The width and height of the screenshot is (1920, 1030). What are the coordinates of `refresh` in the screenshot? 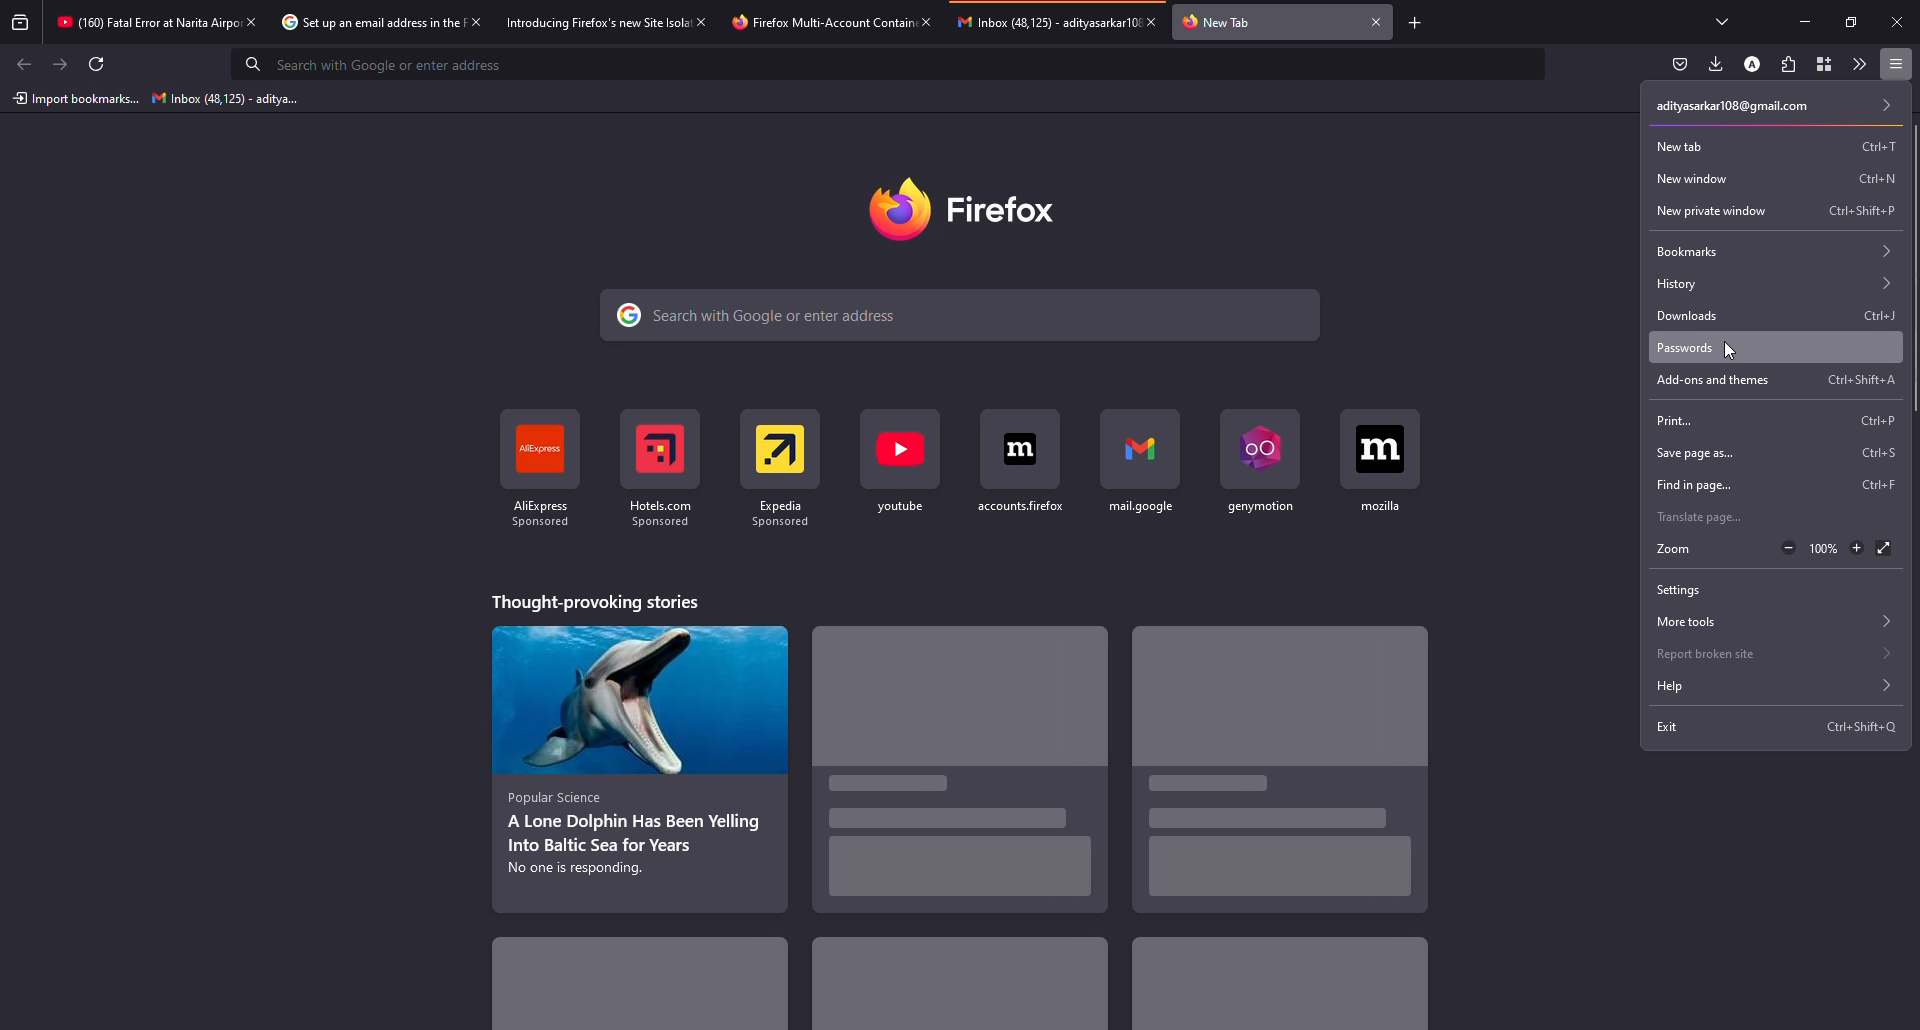 It's located at (98, 64).